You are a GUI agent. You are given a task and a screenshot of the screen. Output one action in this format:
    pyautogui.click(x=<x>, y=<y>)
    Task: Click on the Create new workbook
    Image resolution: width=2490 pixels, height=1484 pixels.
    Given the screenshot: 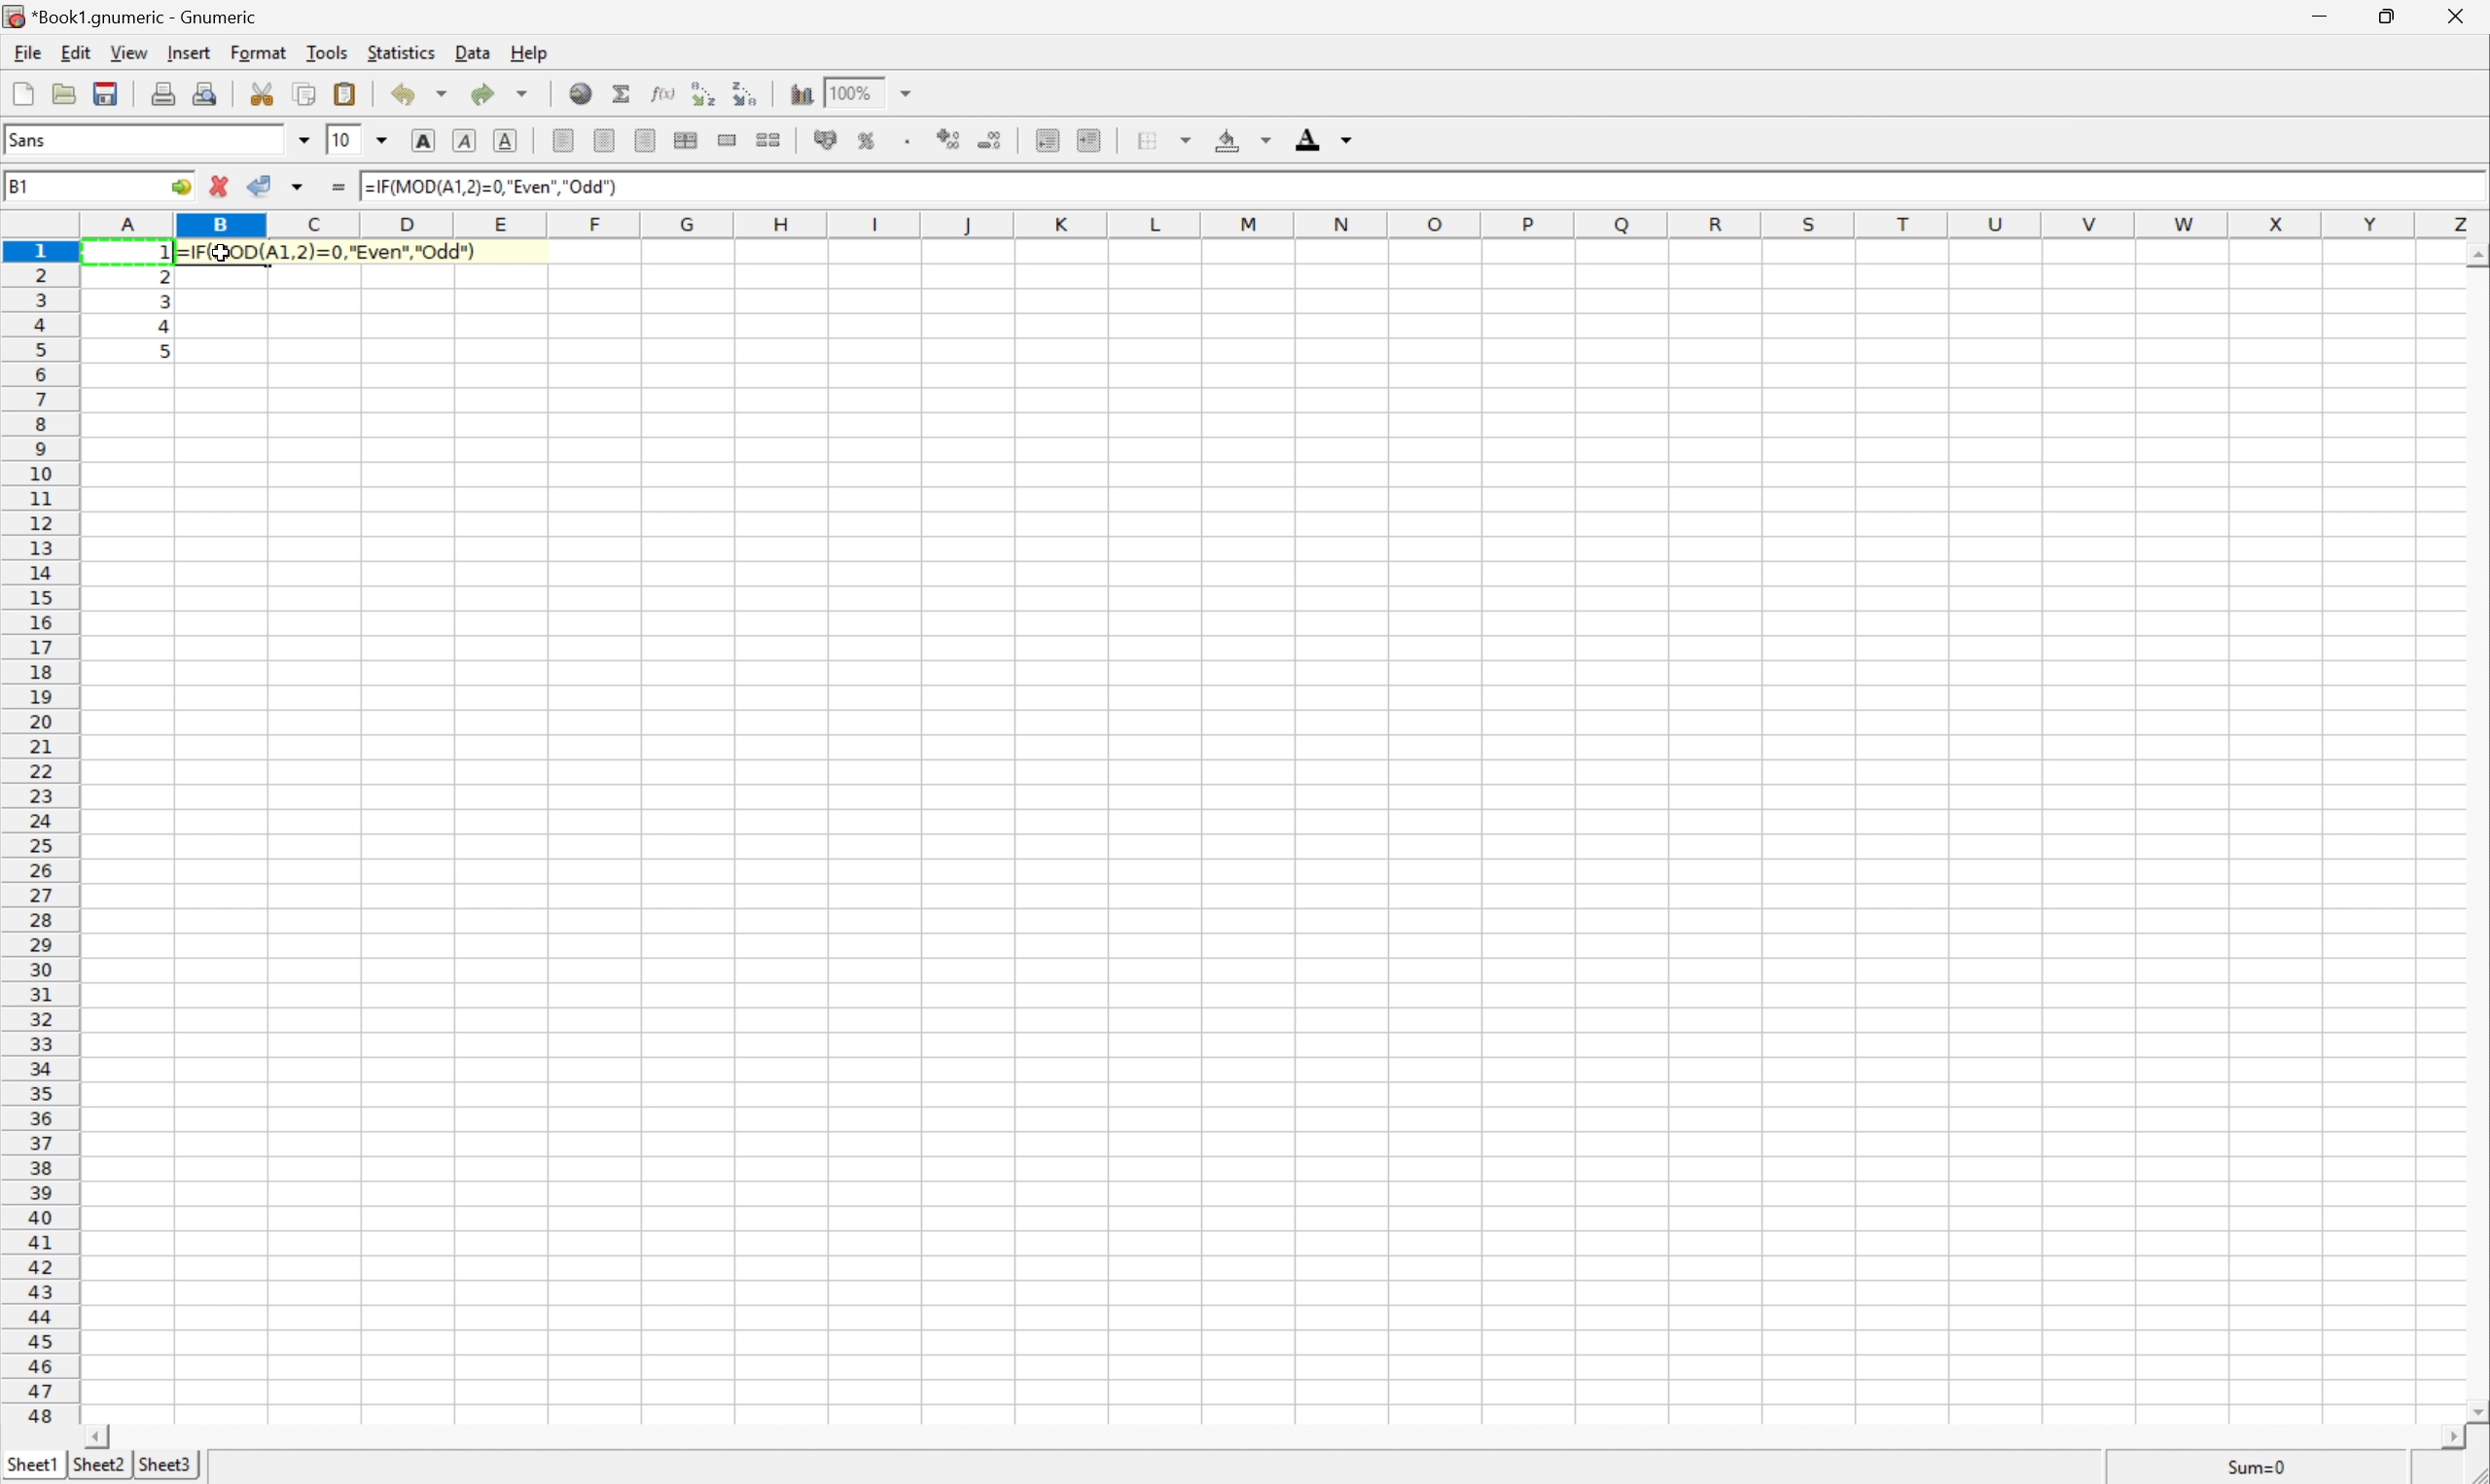 What is the action you would take?
    pyautogui.click(x=20, y=89)
    